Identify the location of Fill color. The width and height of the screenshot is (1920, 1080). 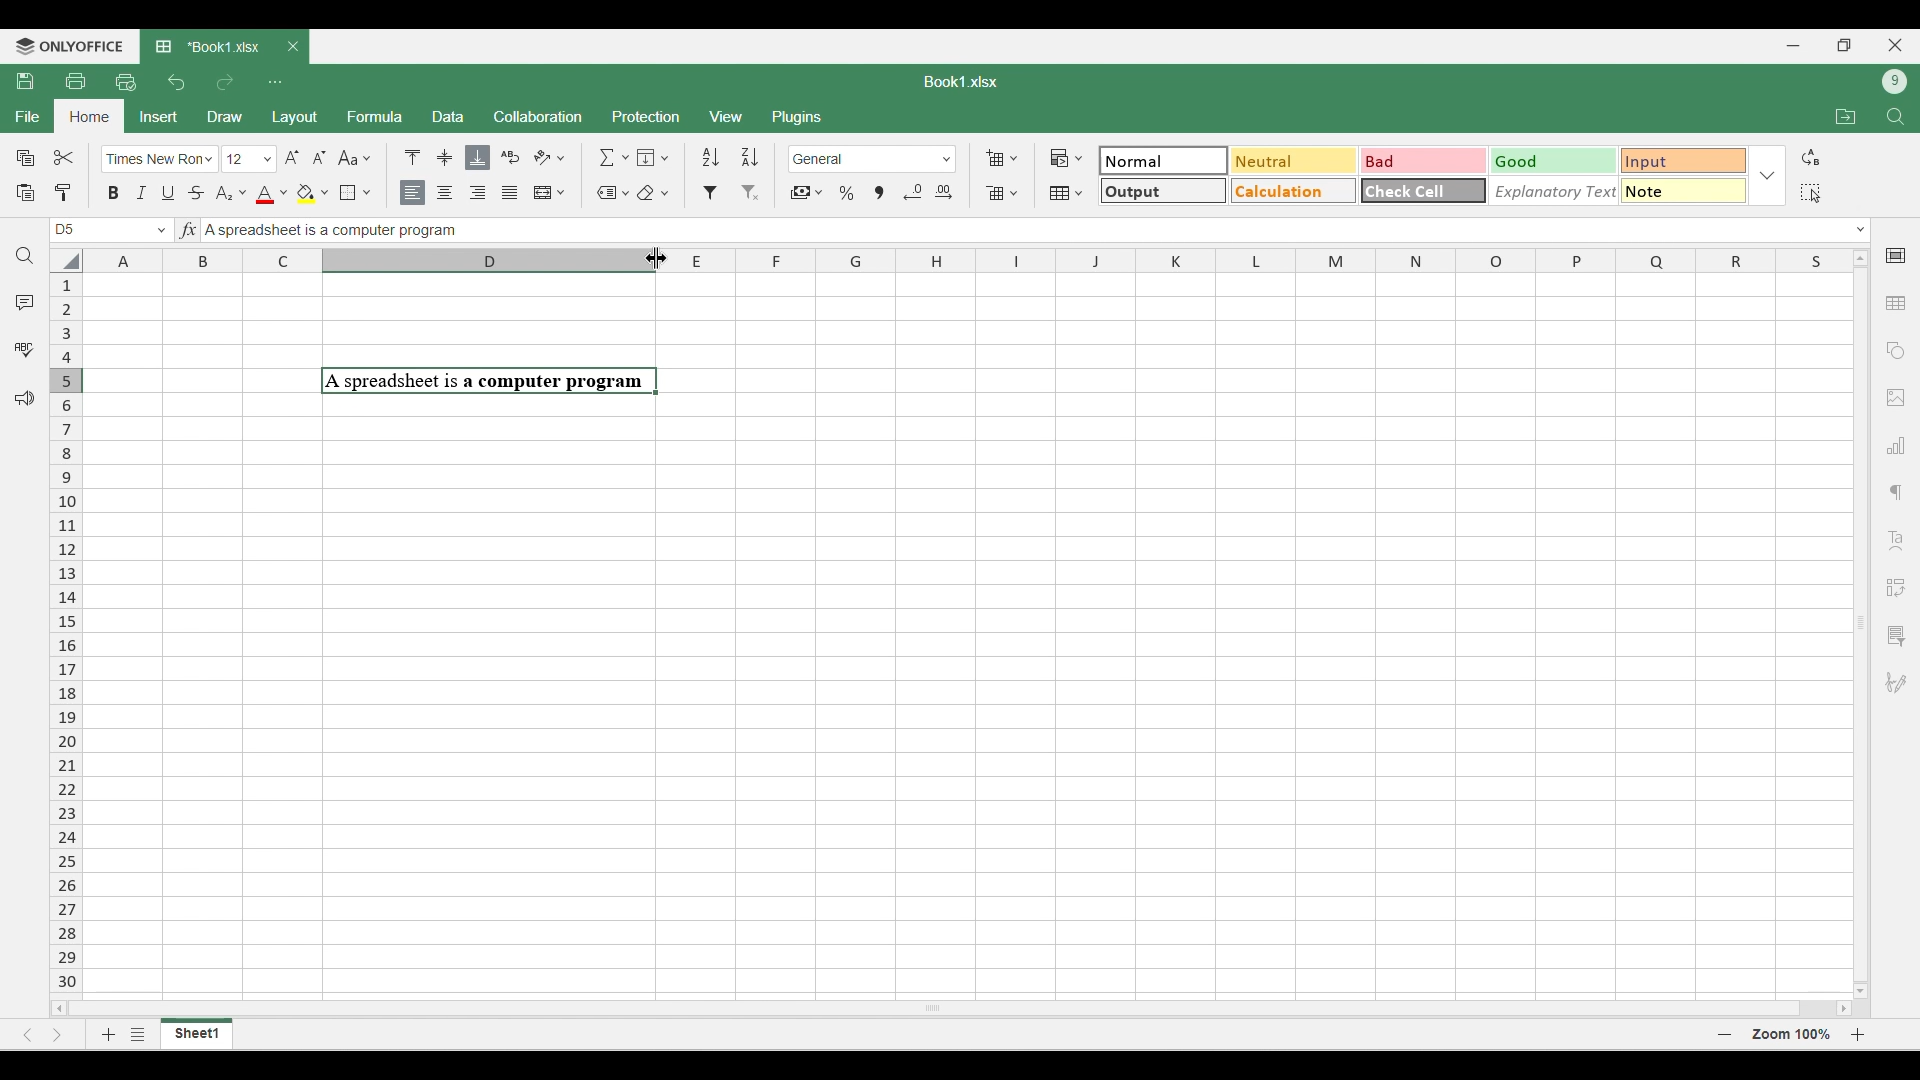
(313, 194).